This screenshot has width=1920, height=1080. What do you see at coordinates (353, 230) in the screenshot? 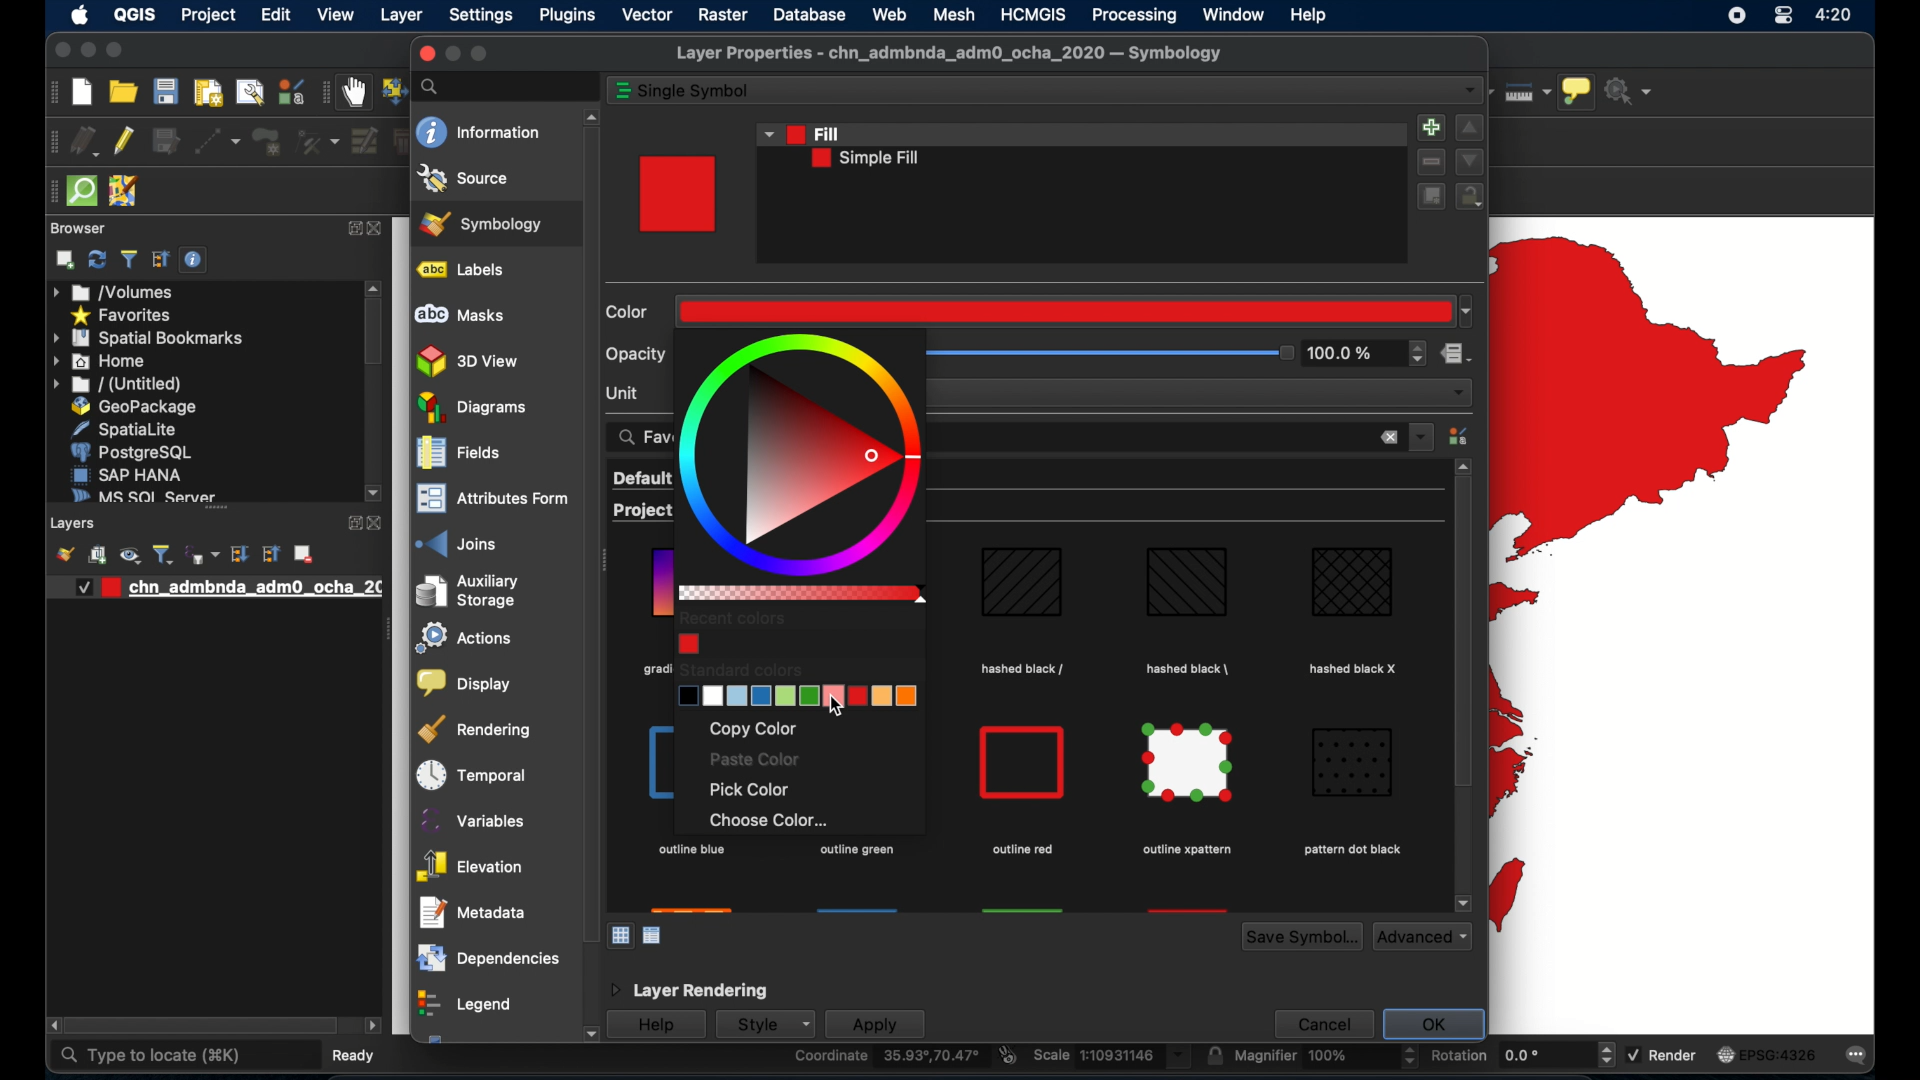
I see `expand` at bounding box center [353, 230].